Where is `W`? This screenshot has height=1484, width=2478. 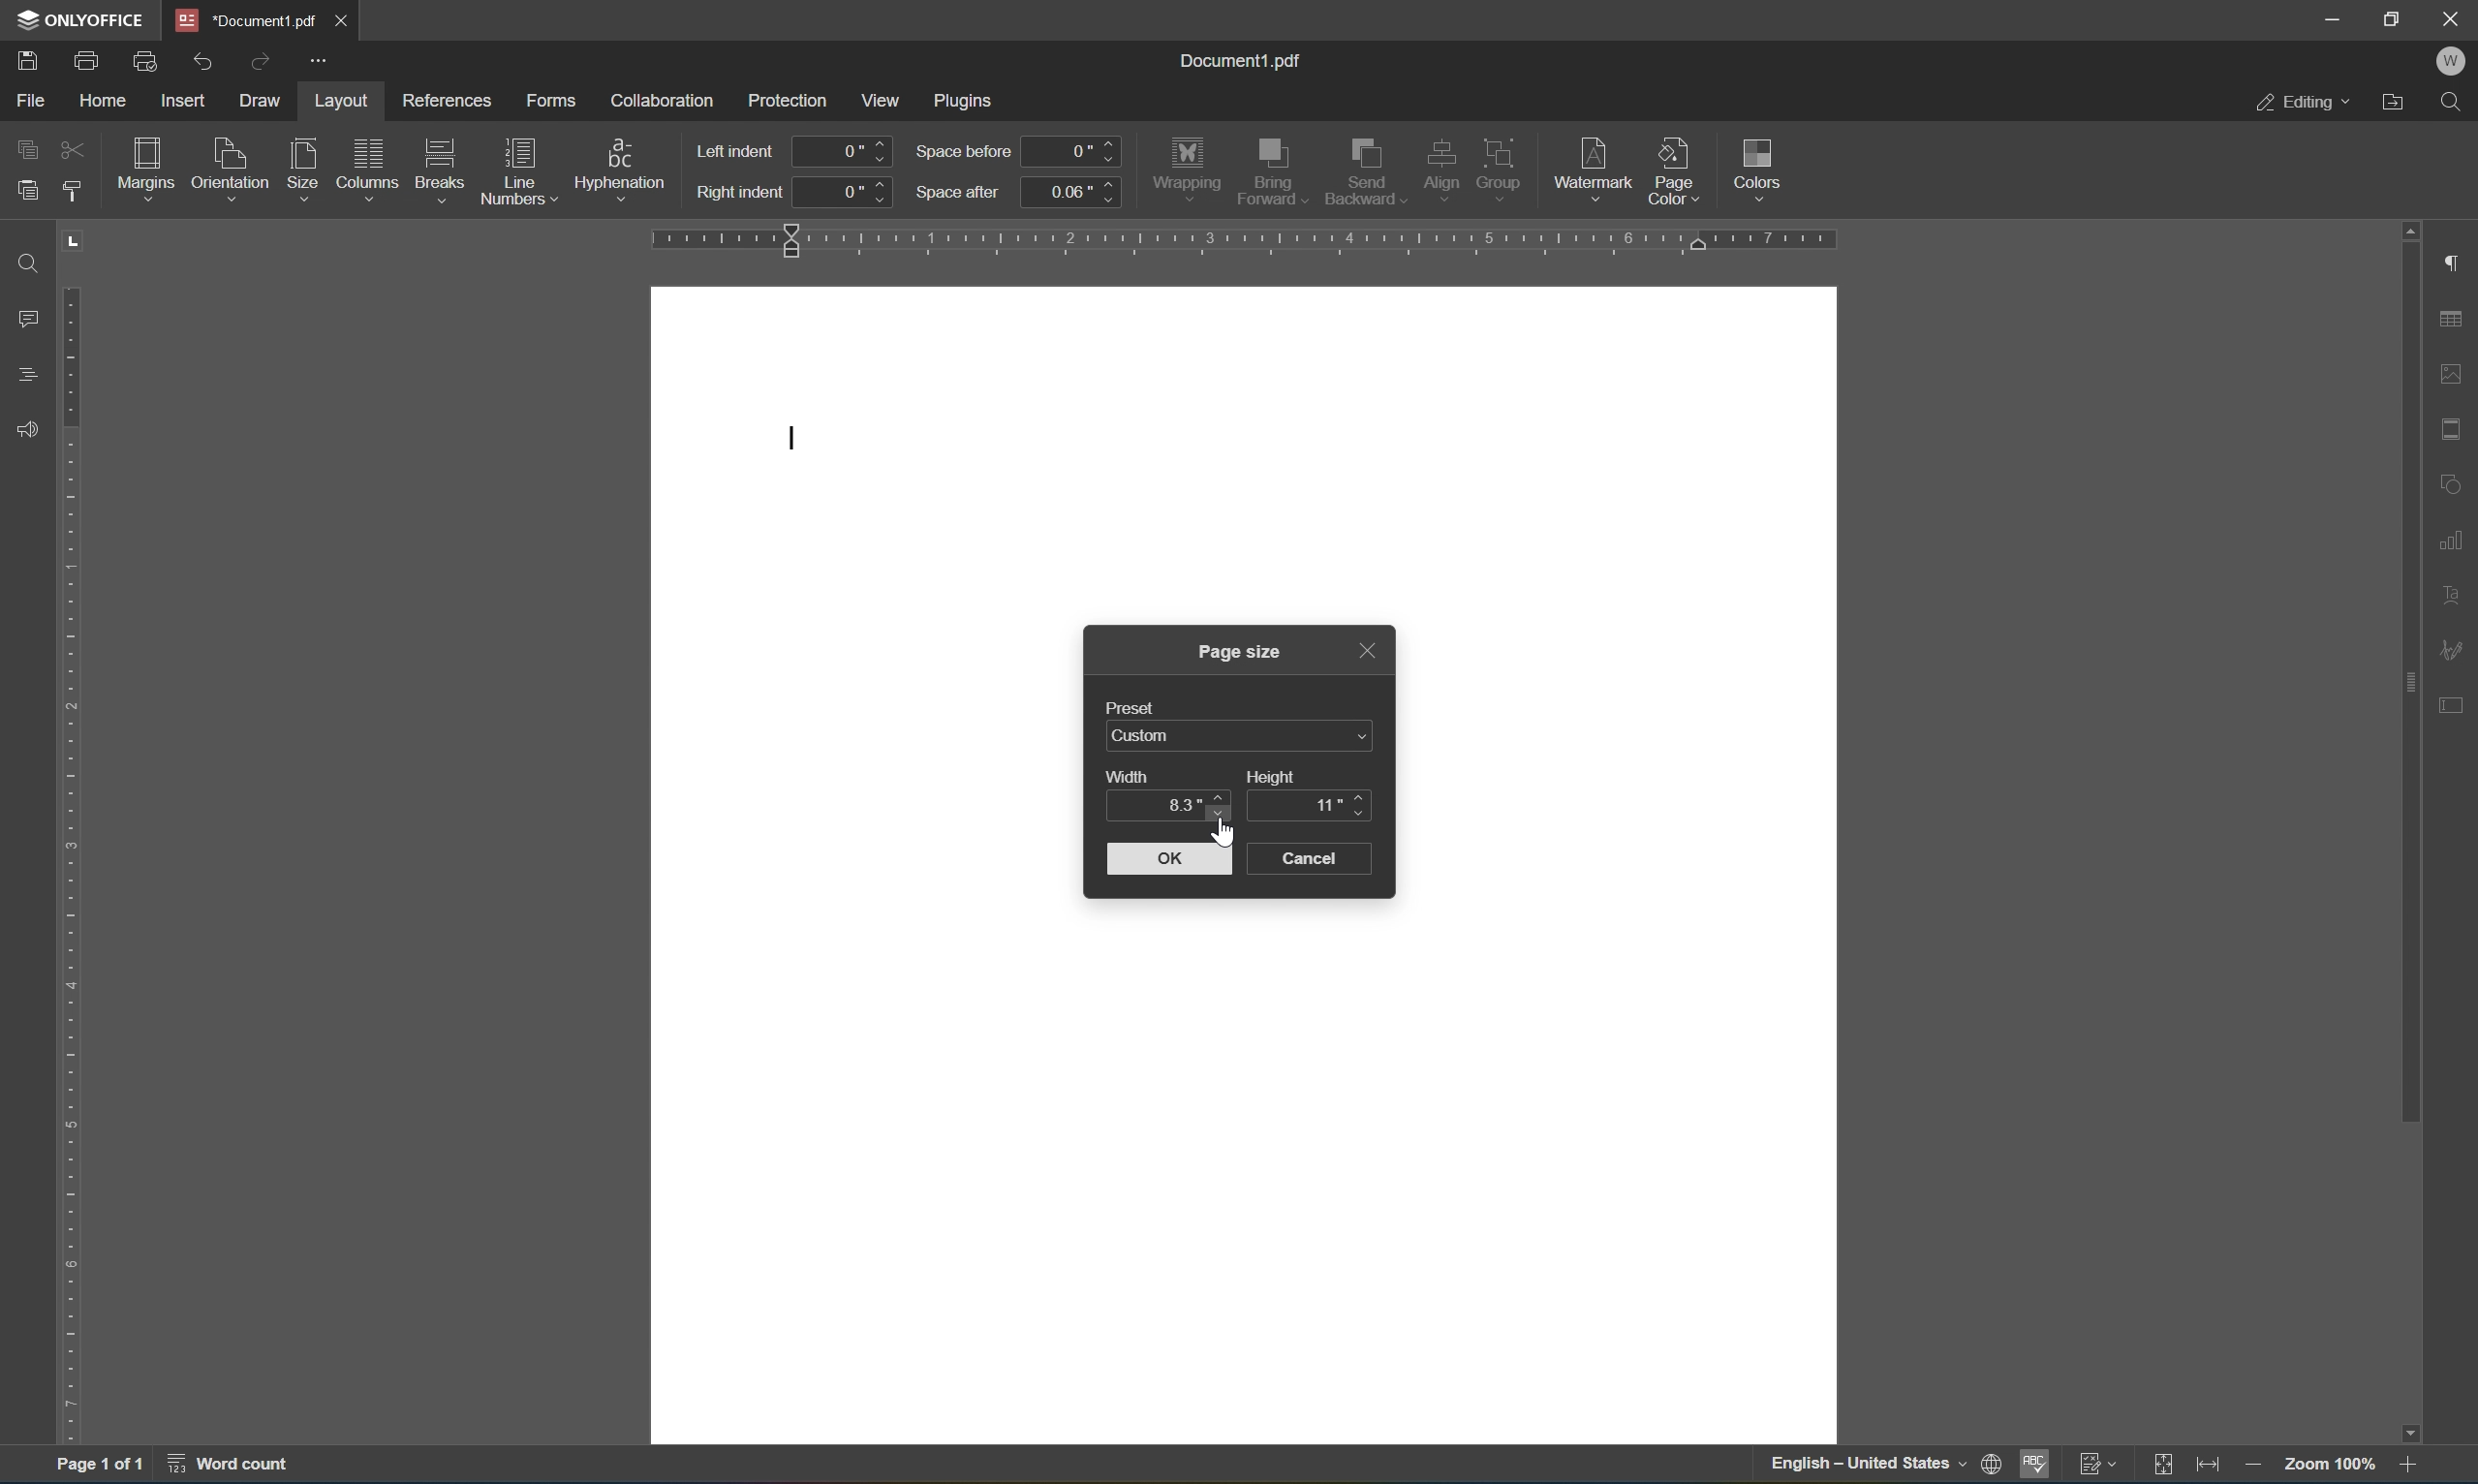
W is located at coordinates (2450, 60).